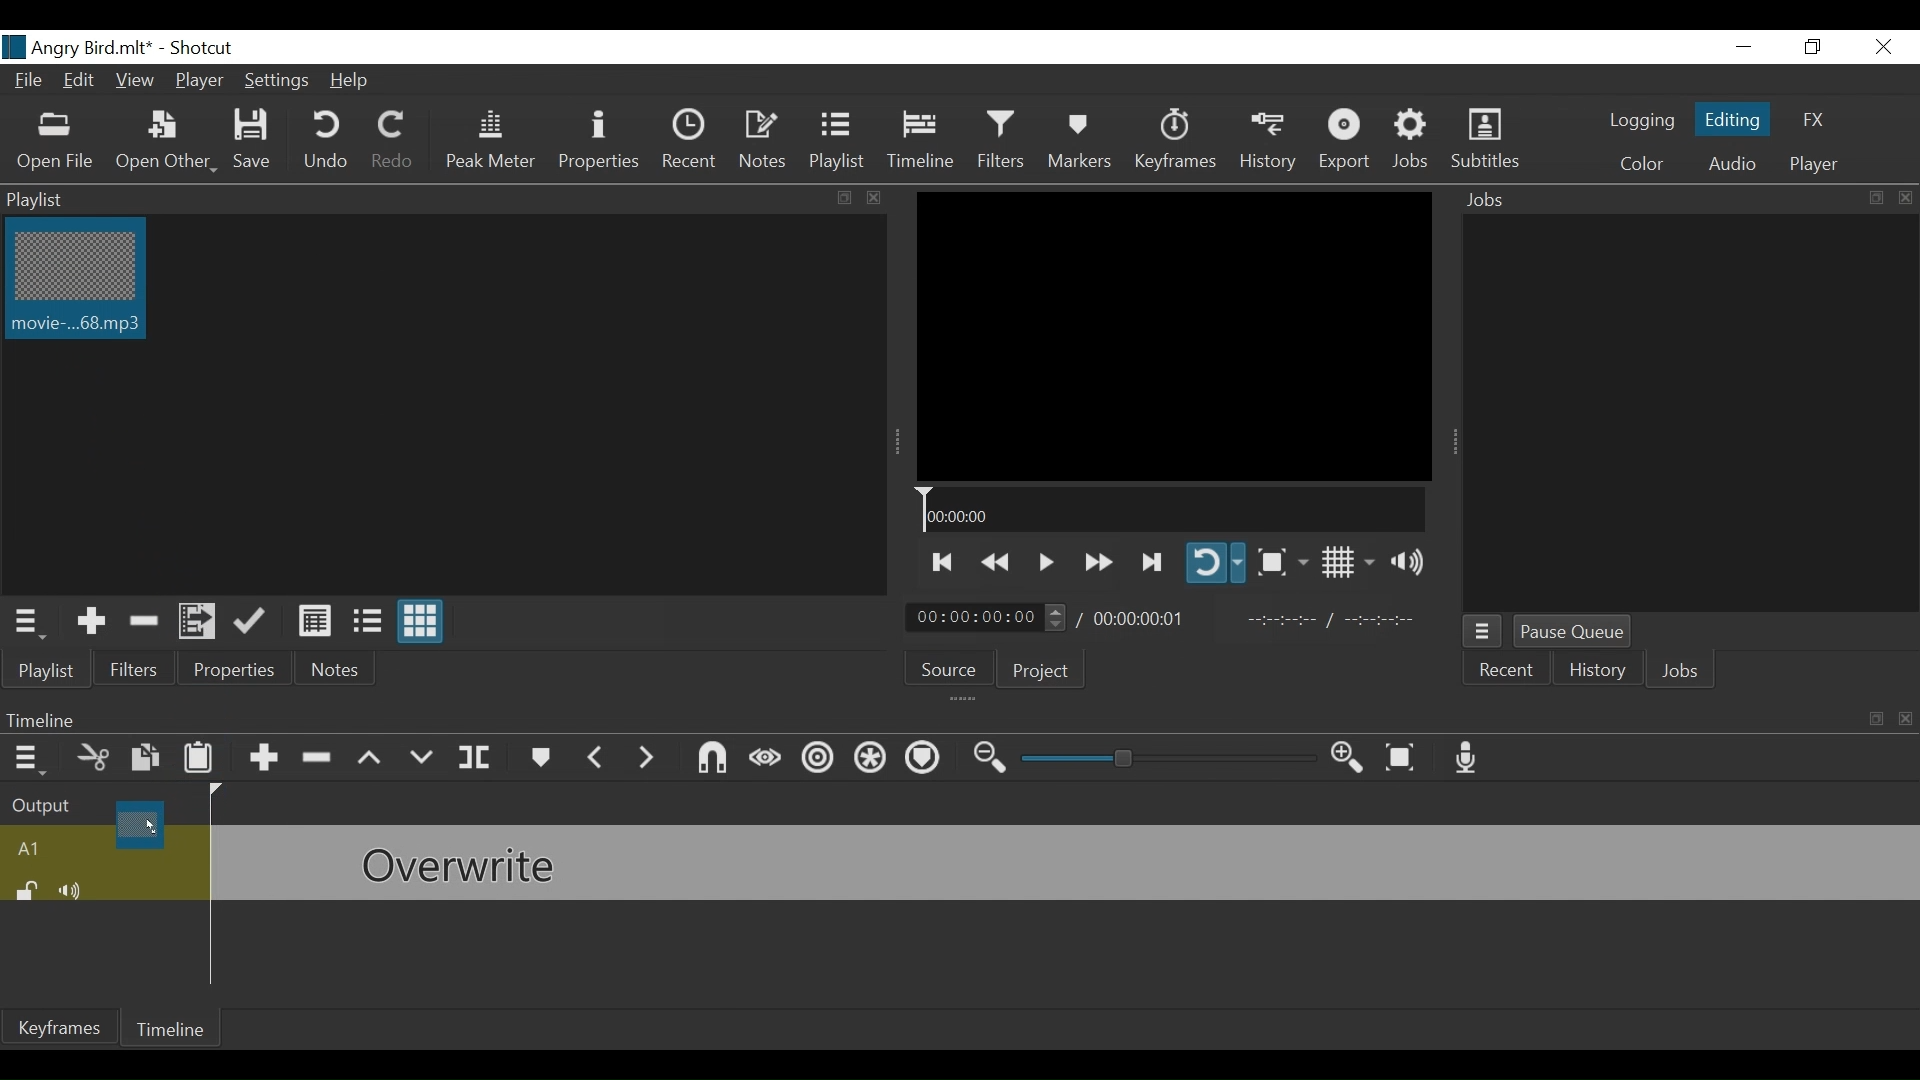  I want to click on Edit, so click(81, 83).